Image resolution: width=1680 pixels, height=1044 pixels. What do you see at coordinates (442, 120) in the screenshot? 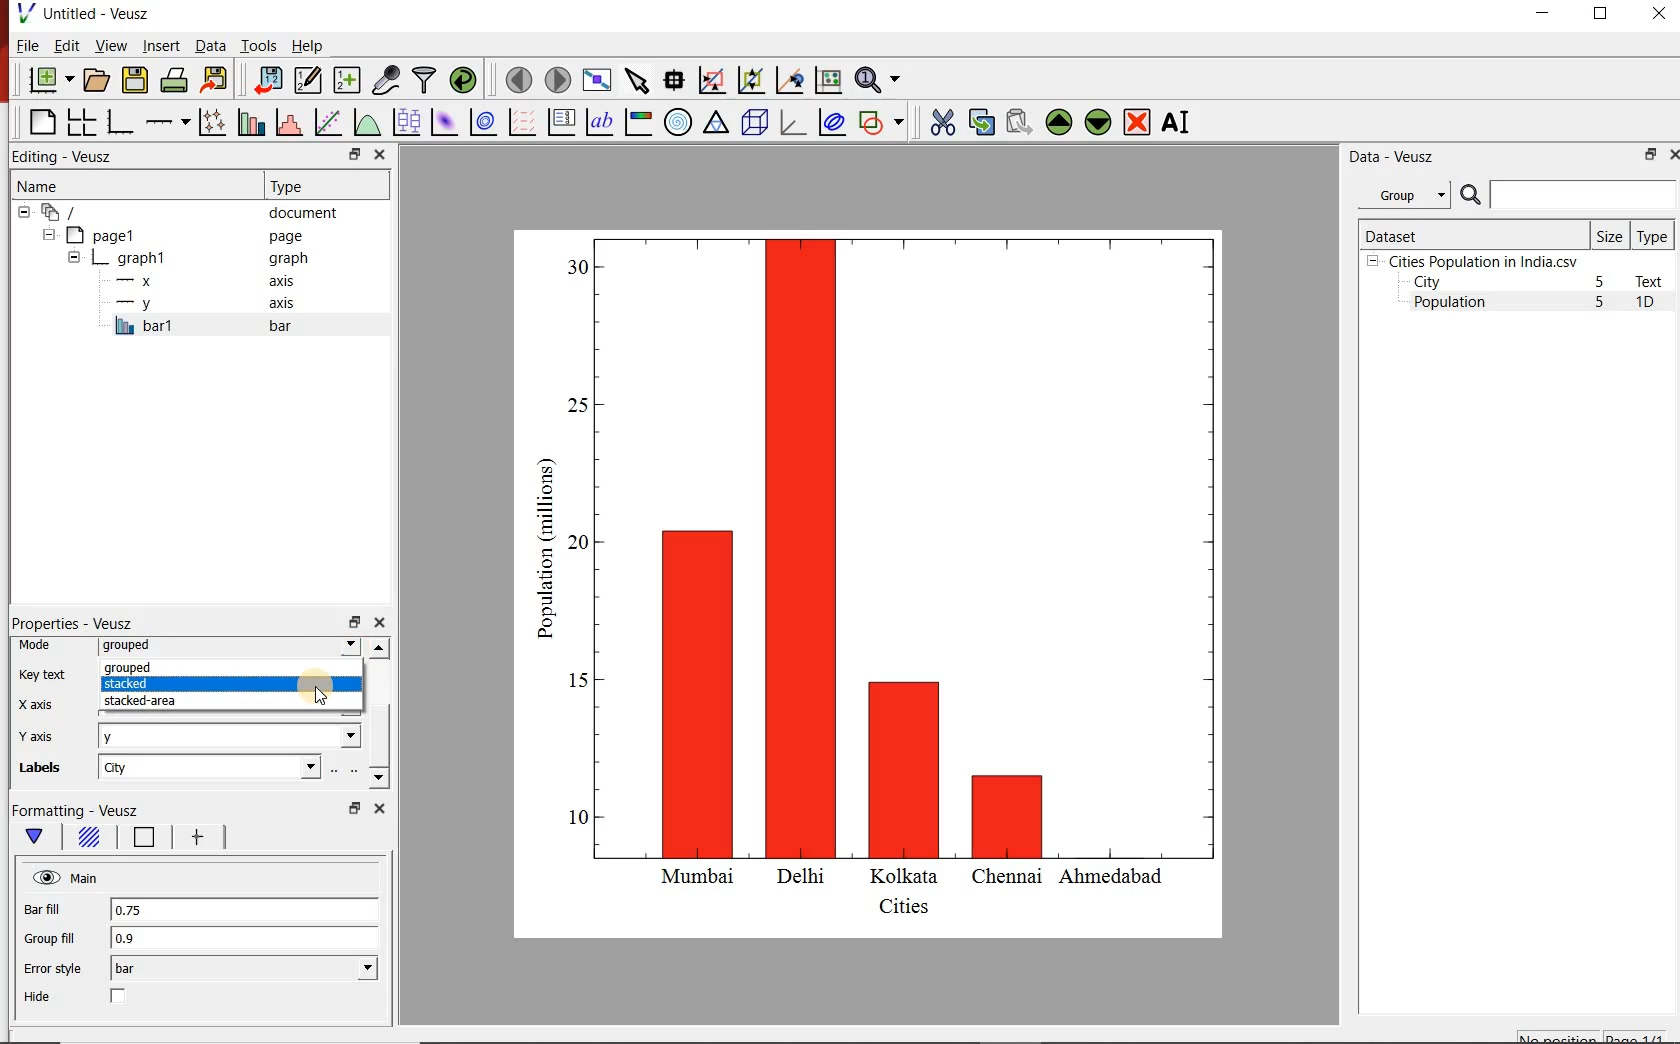
I see `plot a 2d dataset as an image` at bounding box center [442, 120].